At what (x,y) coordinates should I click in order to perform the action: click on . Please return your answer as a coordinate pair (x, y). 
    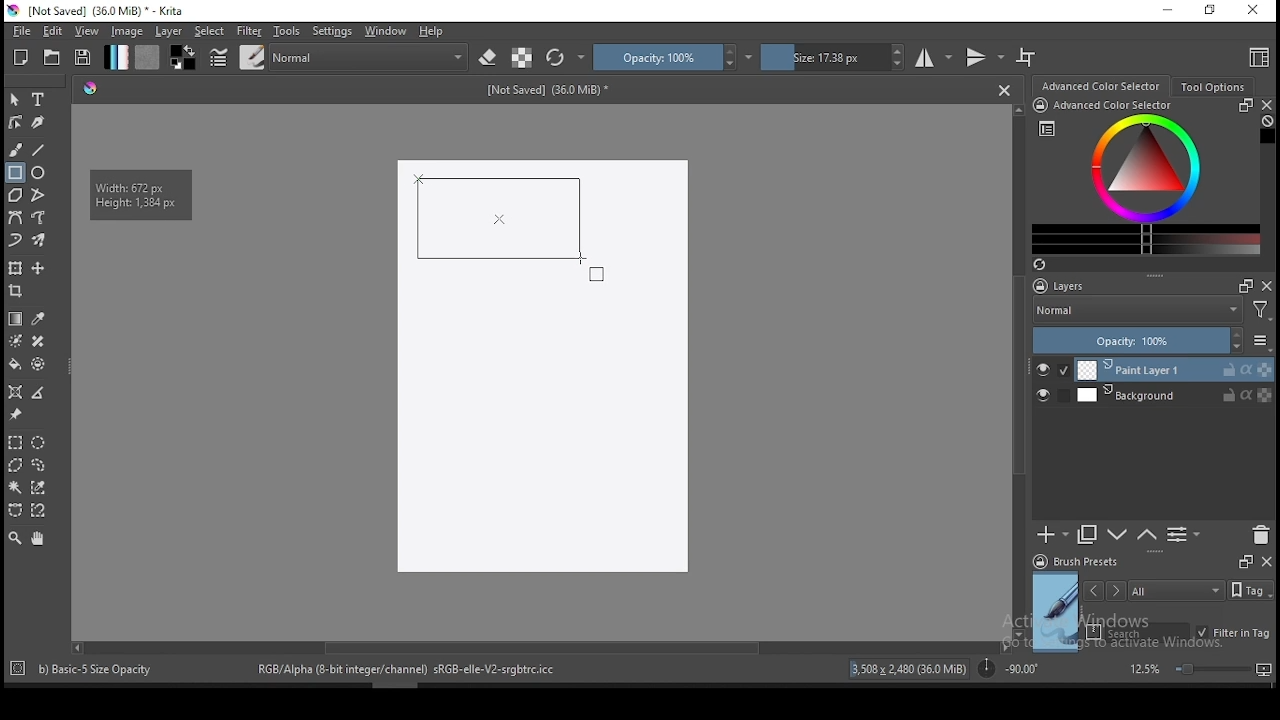
    Looking at the image, I should click on (985, 55).